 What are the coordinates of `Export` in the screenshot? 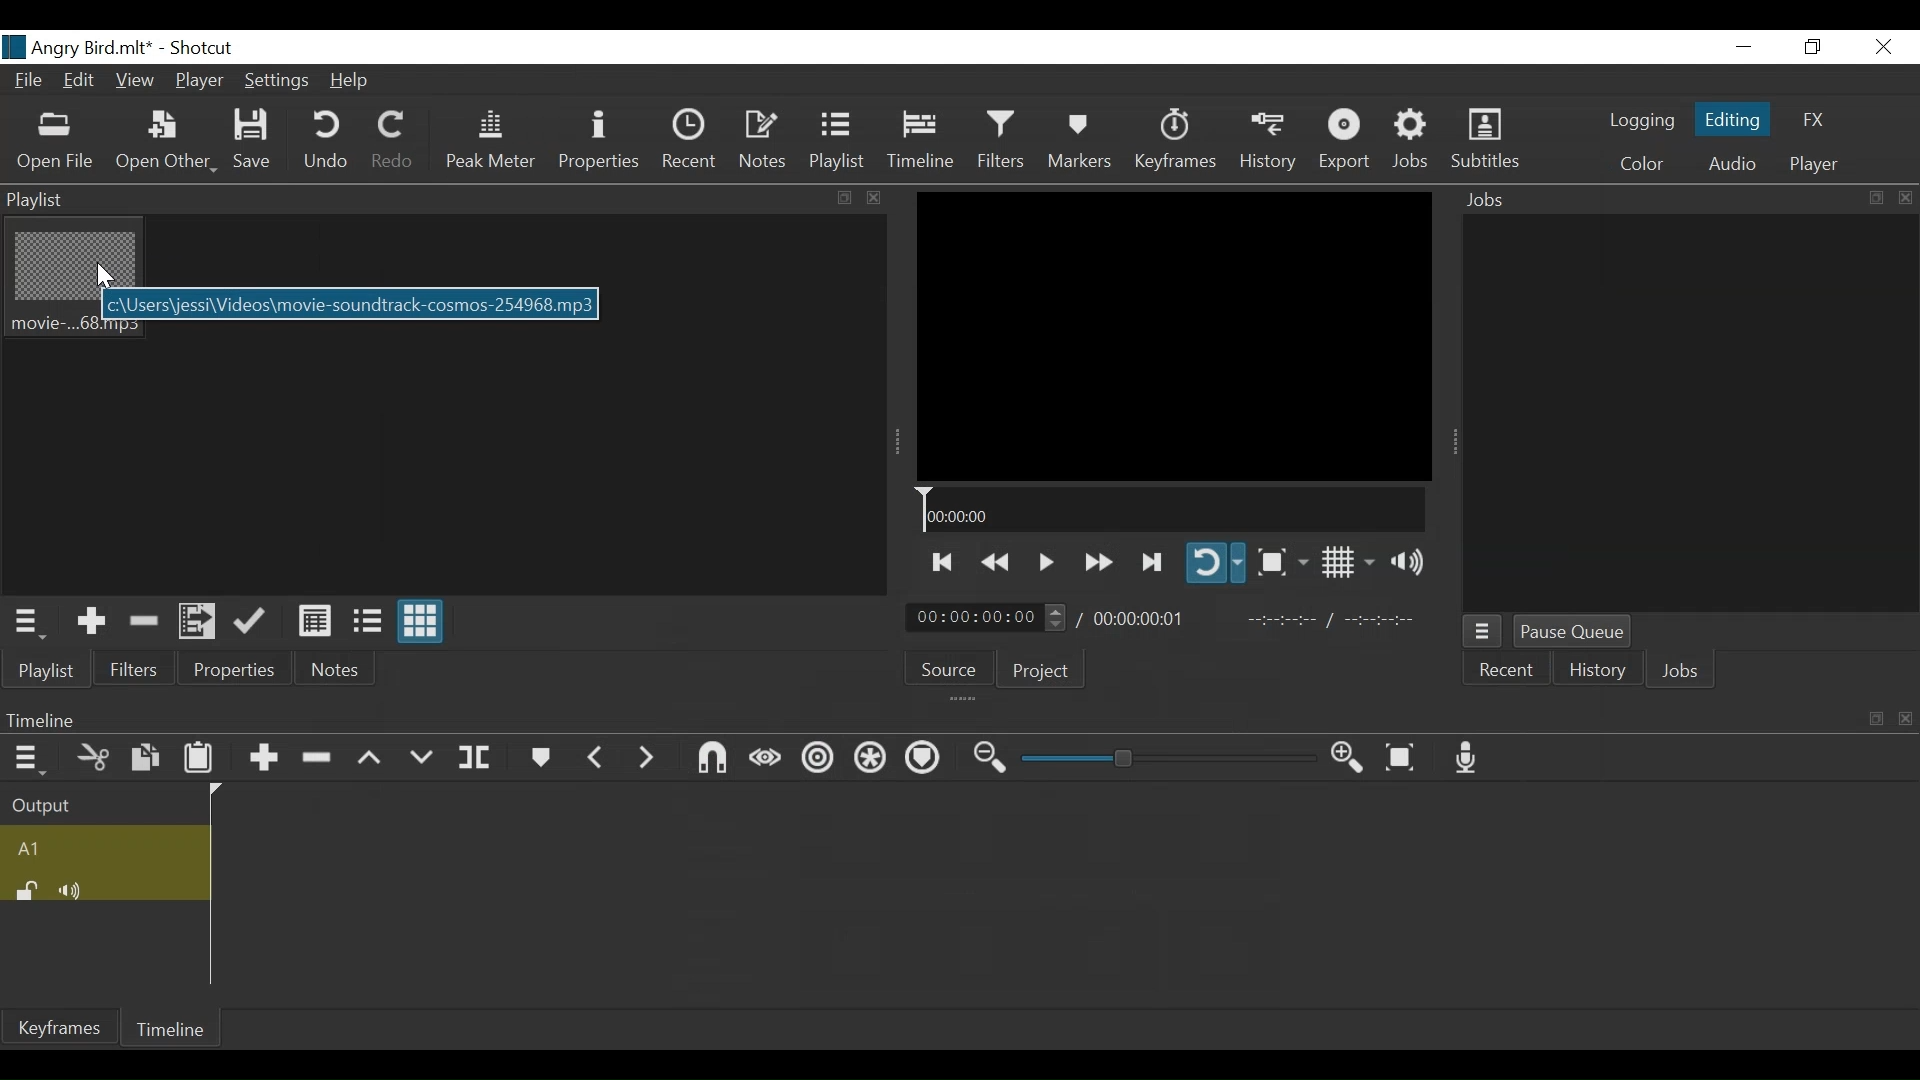 It's located at (1347, 142).